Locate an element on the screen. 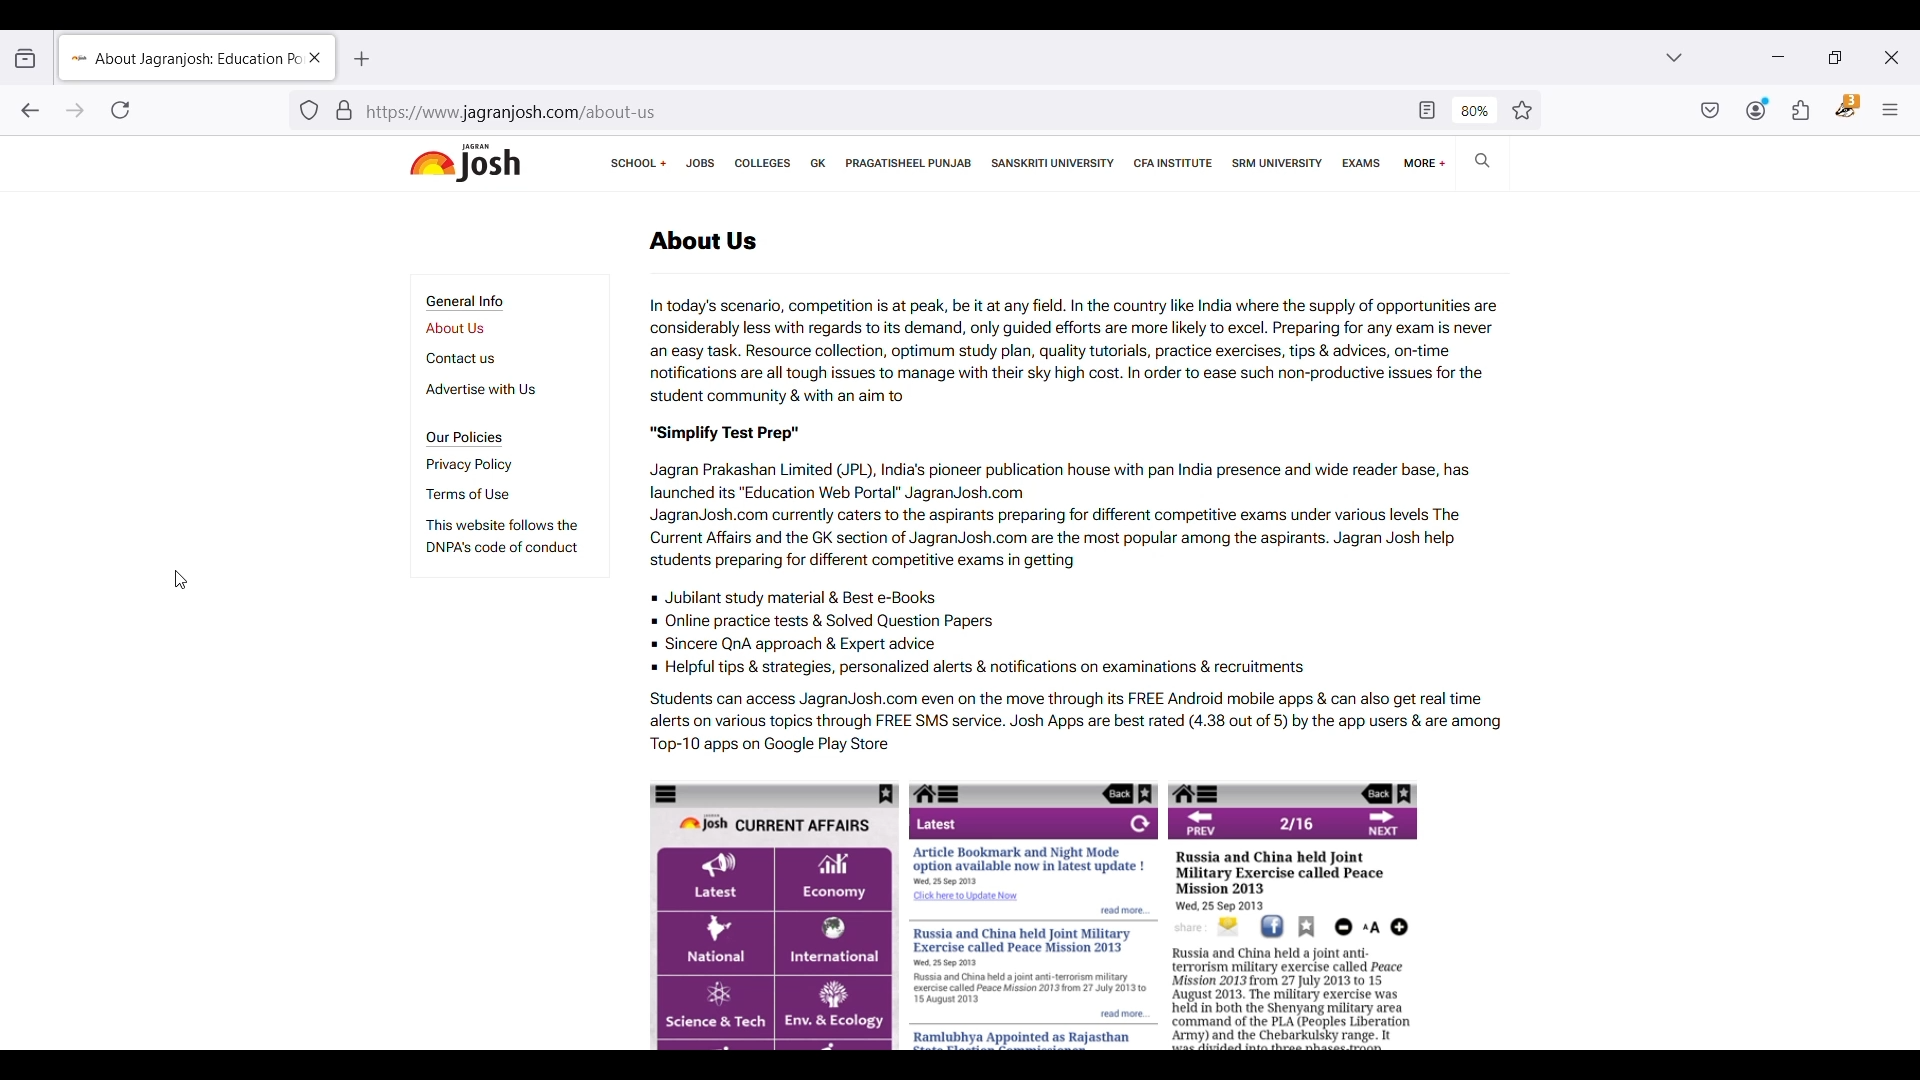  Jobs page is located at coordinates (701, 162).